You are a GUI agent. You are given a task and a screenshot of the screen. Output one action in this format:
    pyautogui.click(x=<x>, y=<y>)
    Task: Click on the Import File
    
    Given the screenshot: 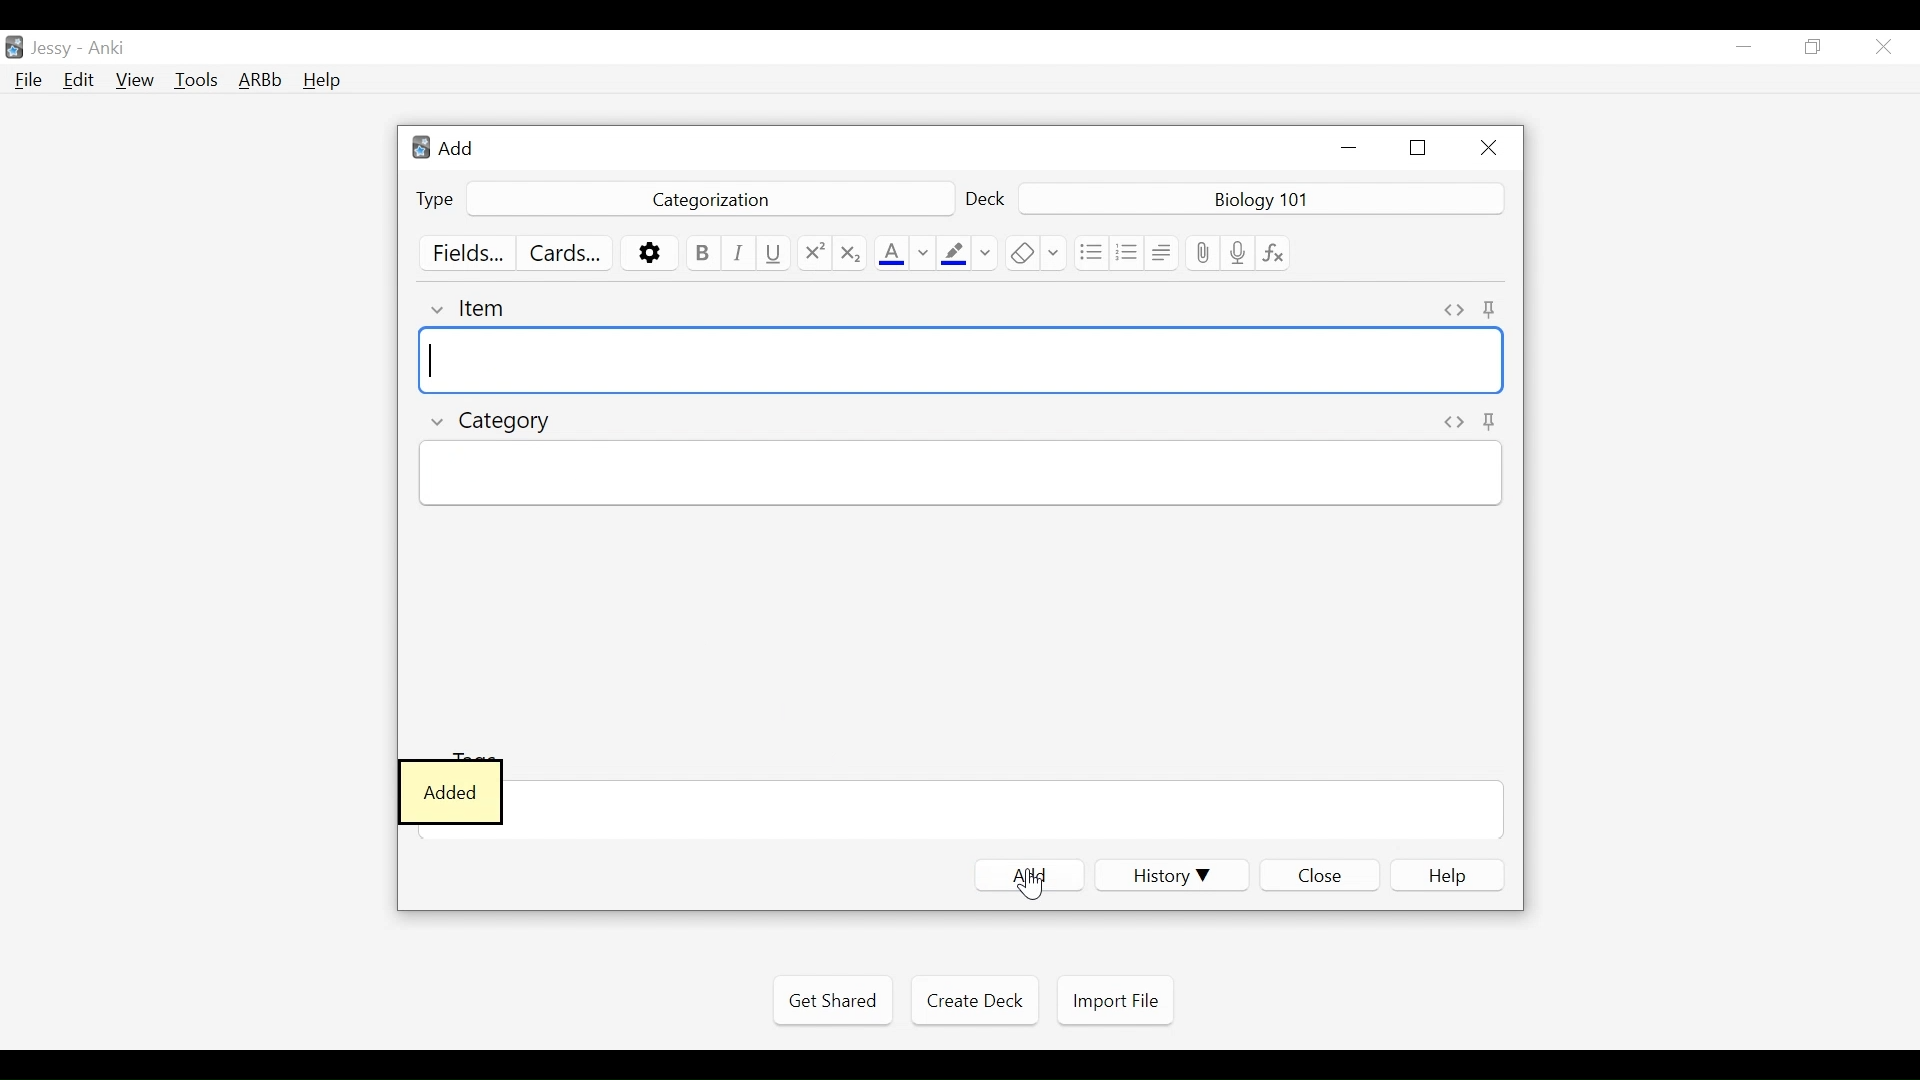 What is the action you would take?
    pyautogui.click(x=1115, y=1001)
    